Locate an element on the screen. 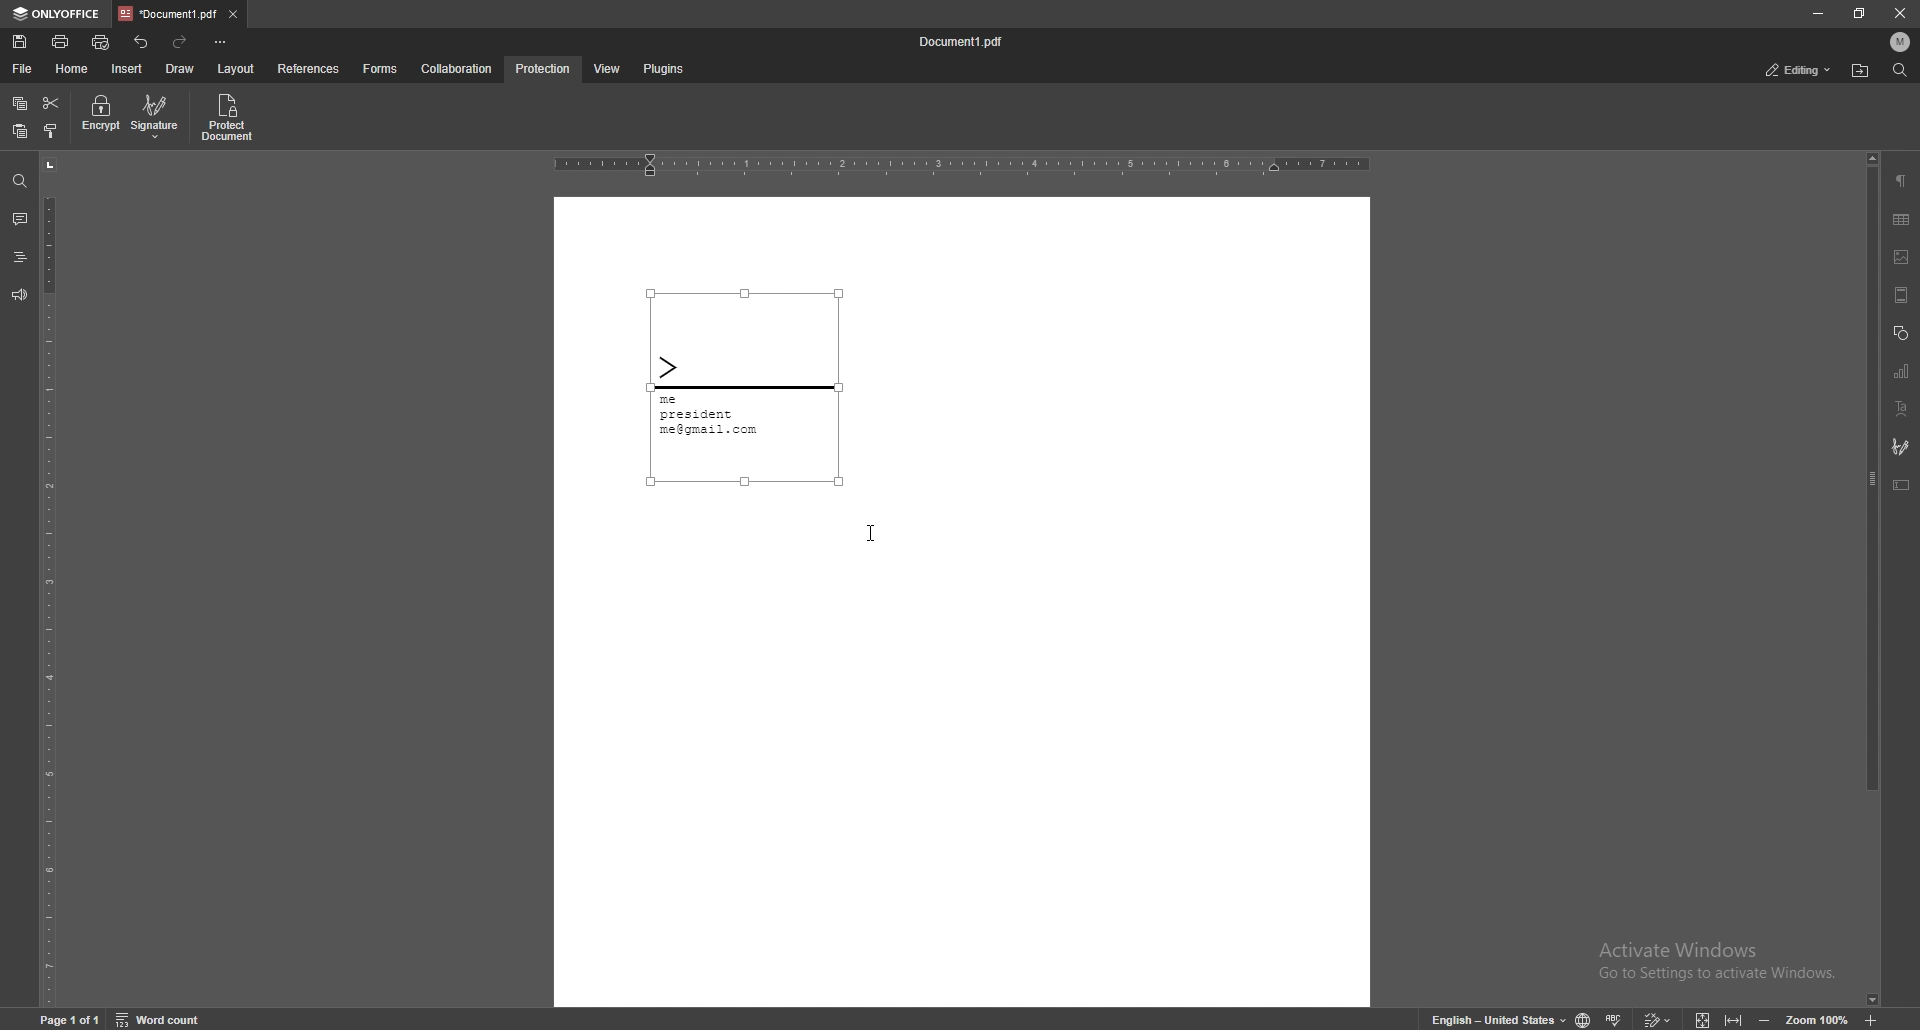  plugins is located at coordinates (662, 70).